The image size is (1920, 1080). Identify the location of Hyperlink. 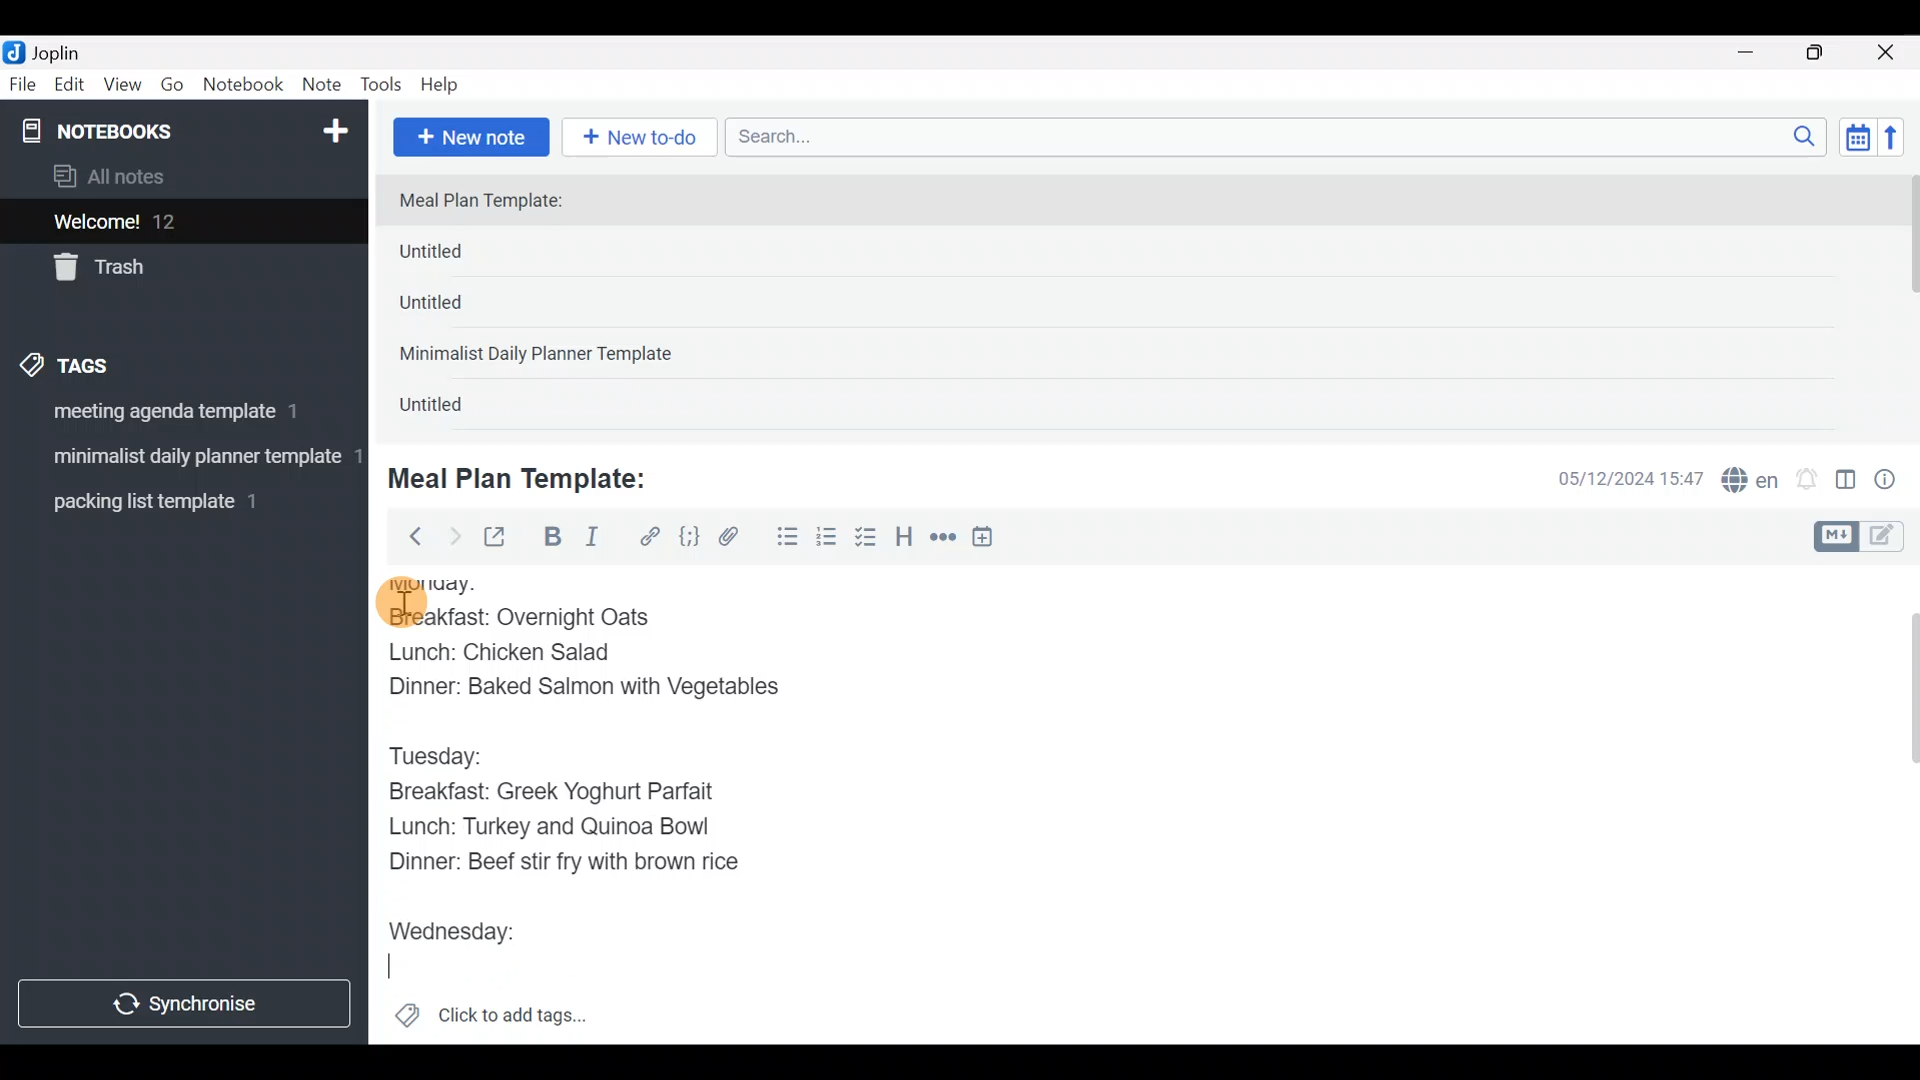
(650, 537).